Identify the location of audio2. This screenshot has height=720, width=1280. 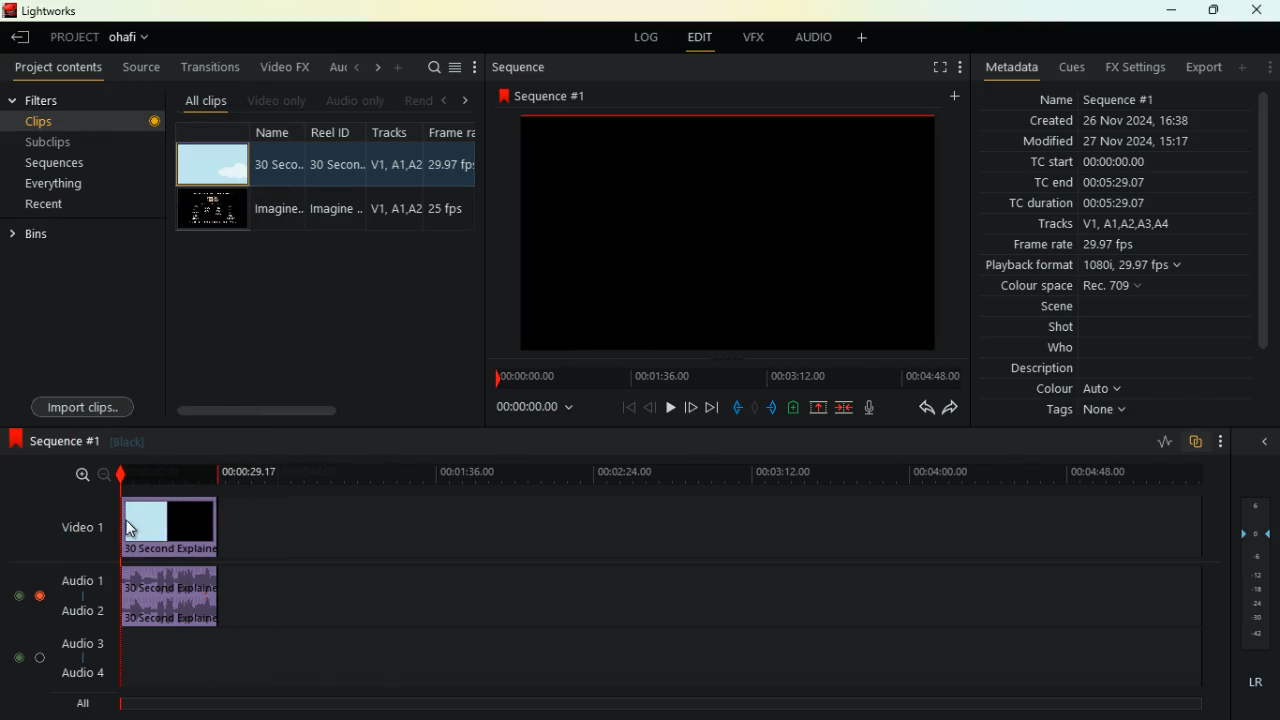
(78, 610).